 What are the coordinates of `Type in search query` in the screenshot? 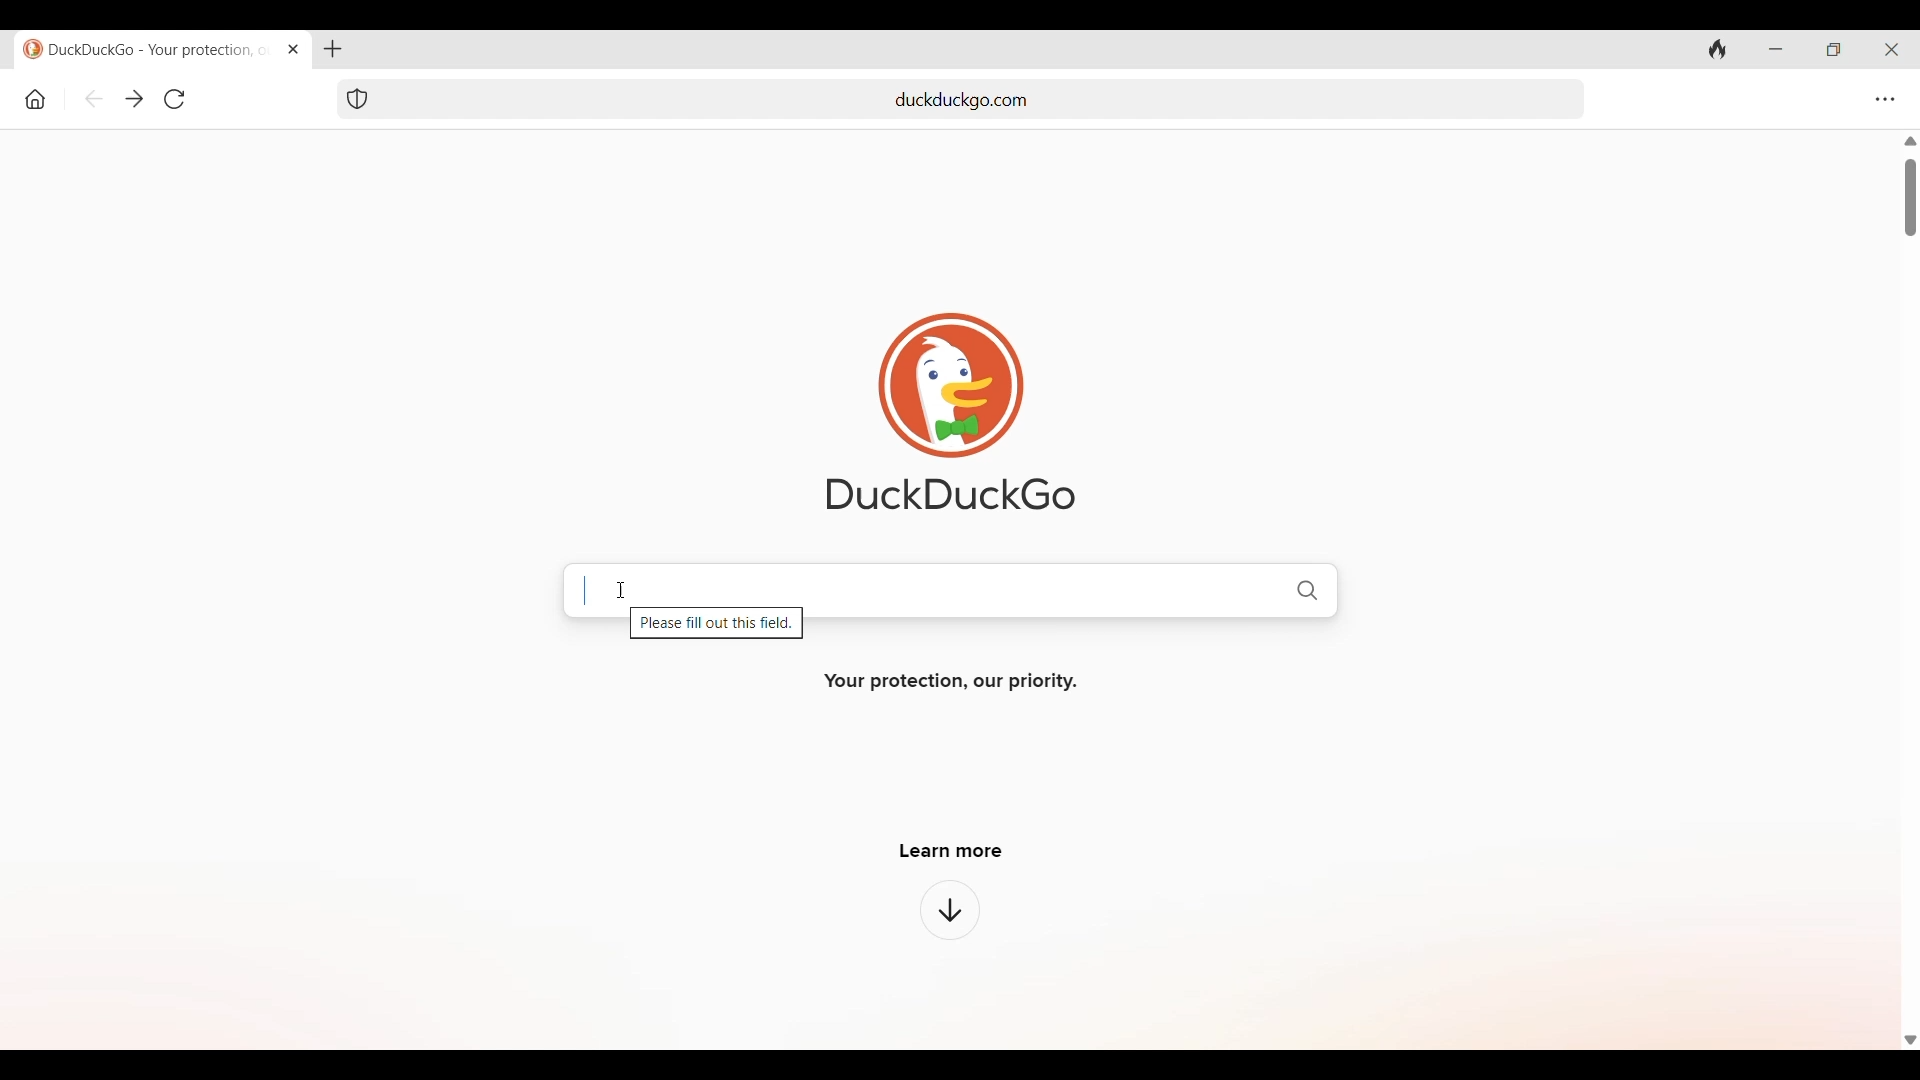 It's located at (969, 588).